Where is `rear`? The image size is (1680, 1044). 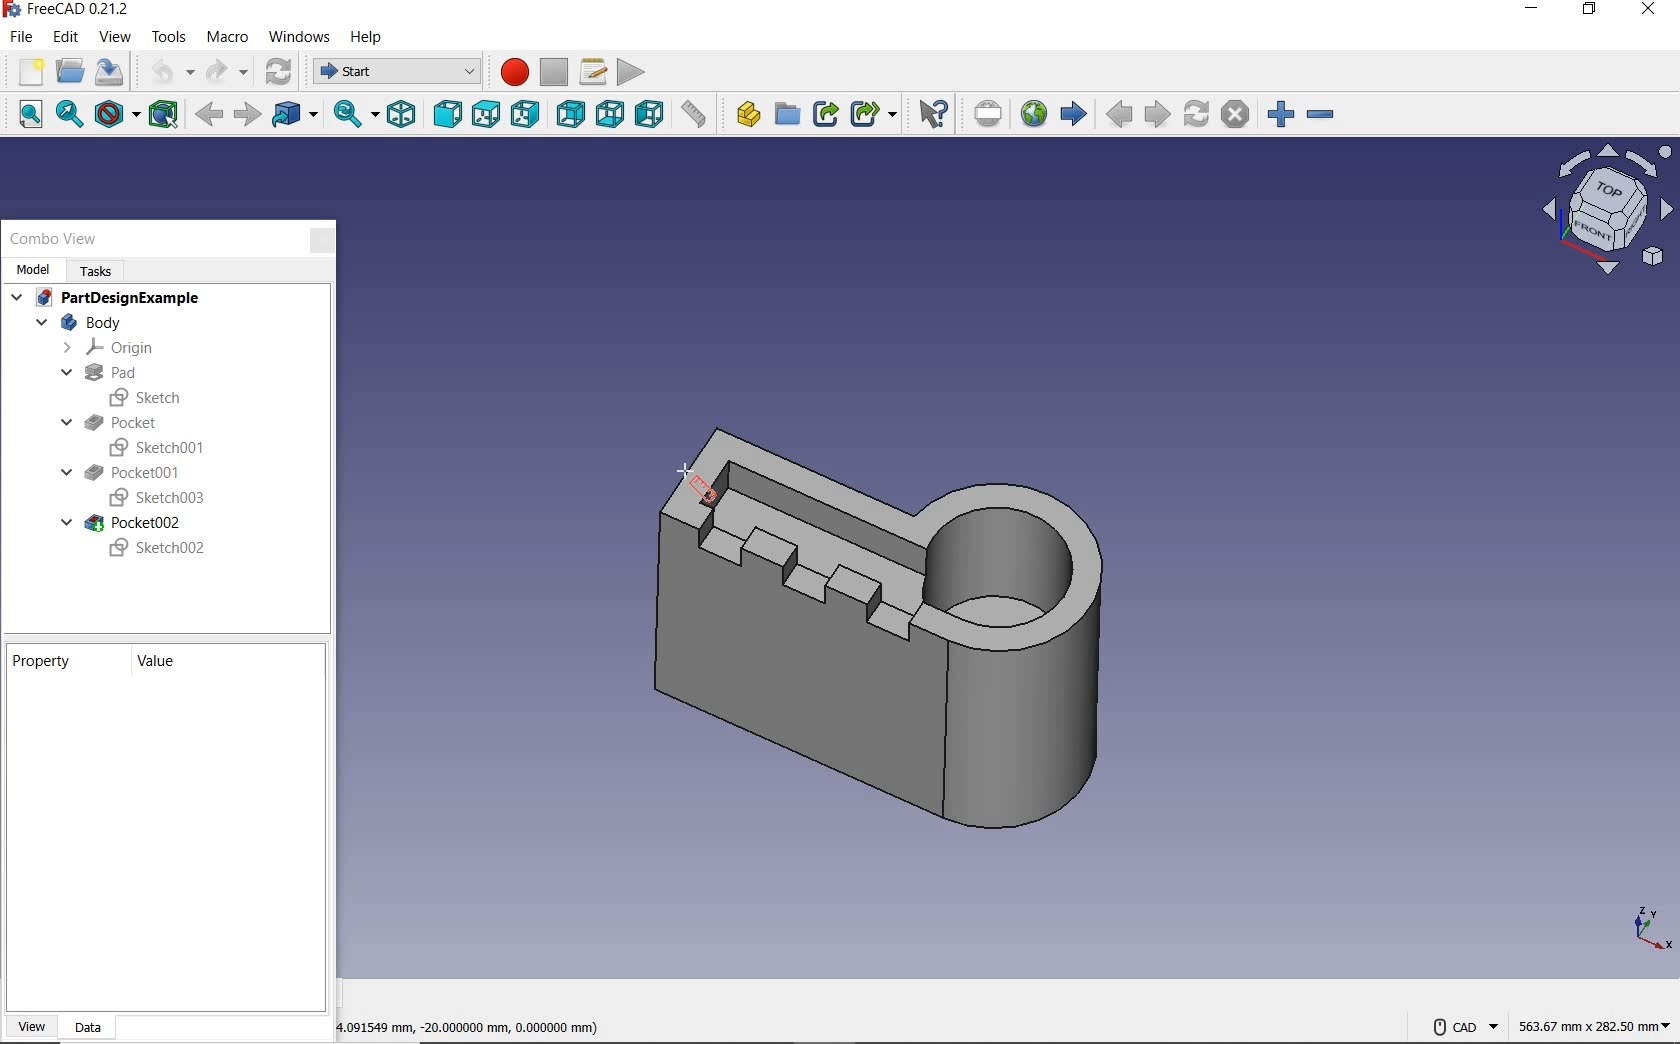 rear is located at coordinates (568, 117).